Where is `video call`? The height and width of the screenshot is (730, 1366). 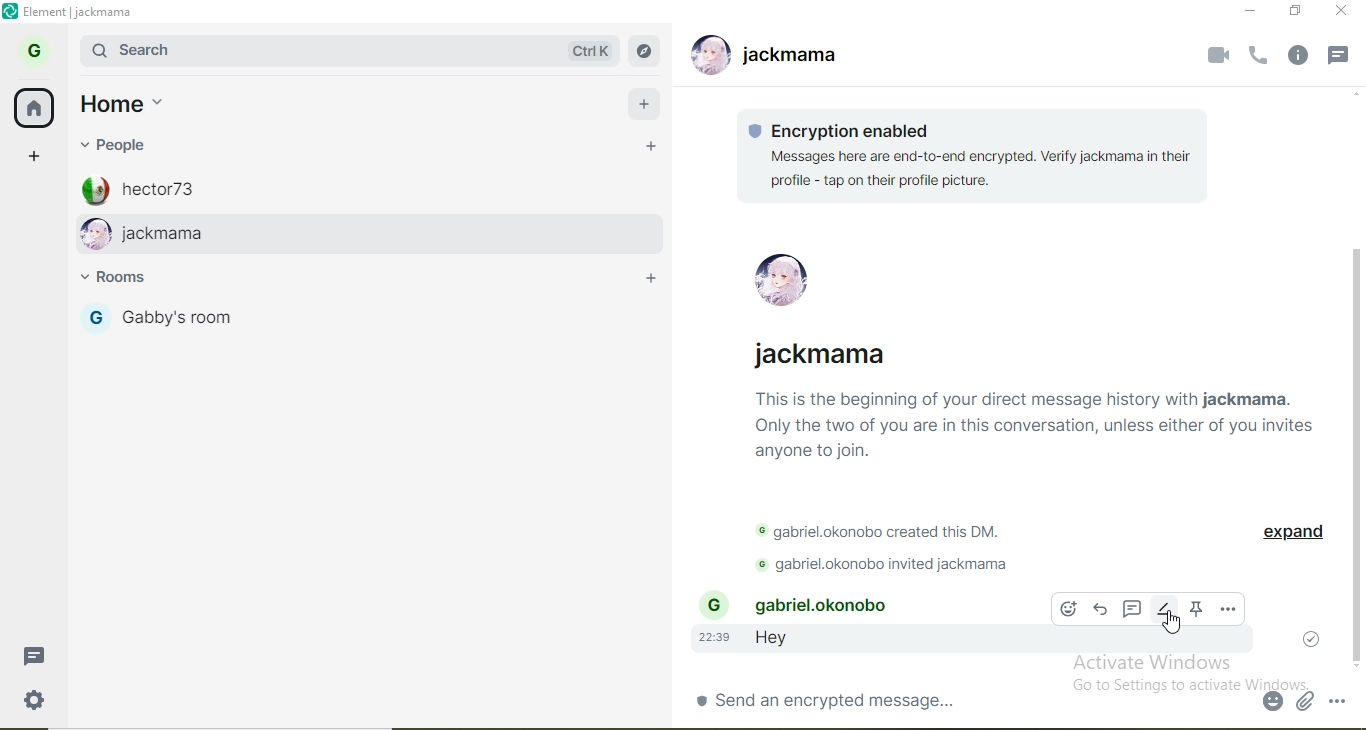 video call is located at coordinates (1216, 56).